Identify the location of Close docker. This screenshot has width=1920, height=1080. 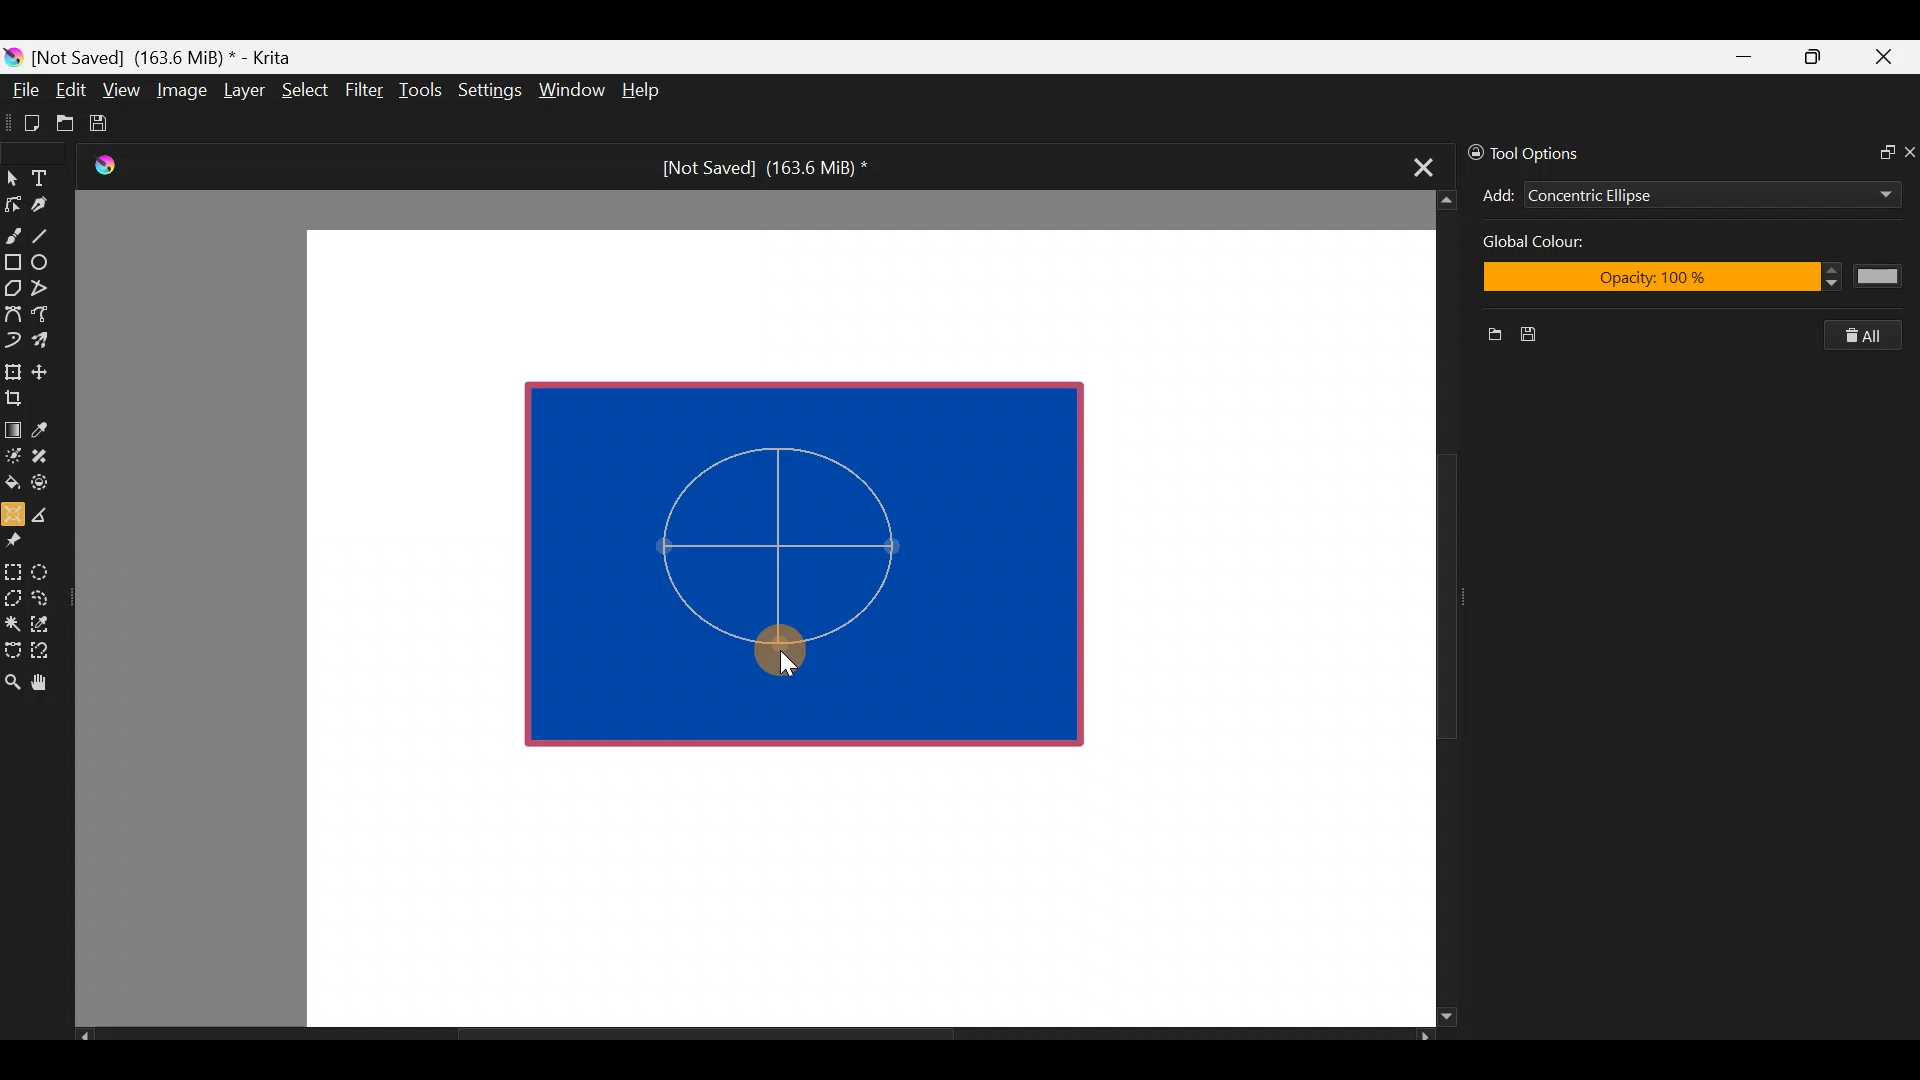
(1908, 151).